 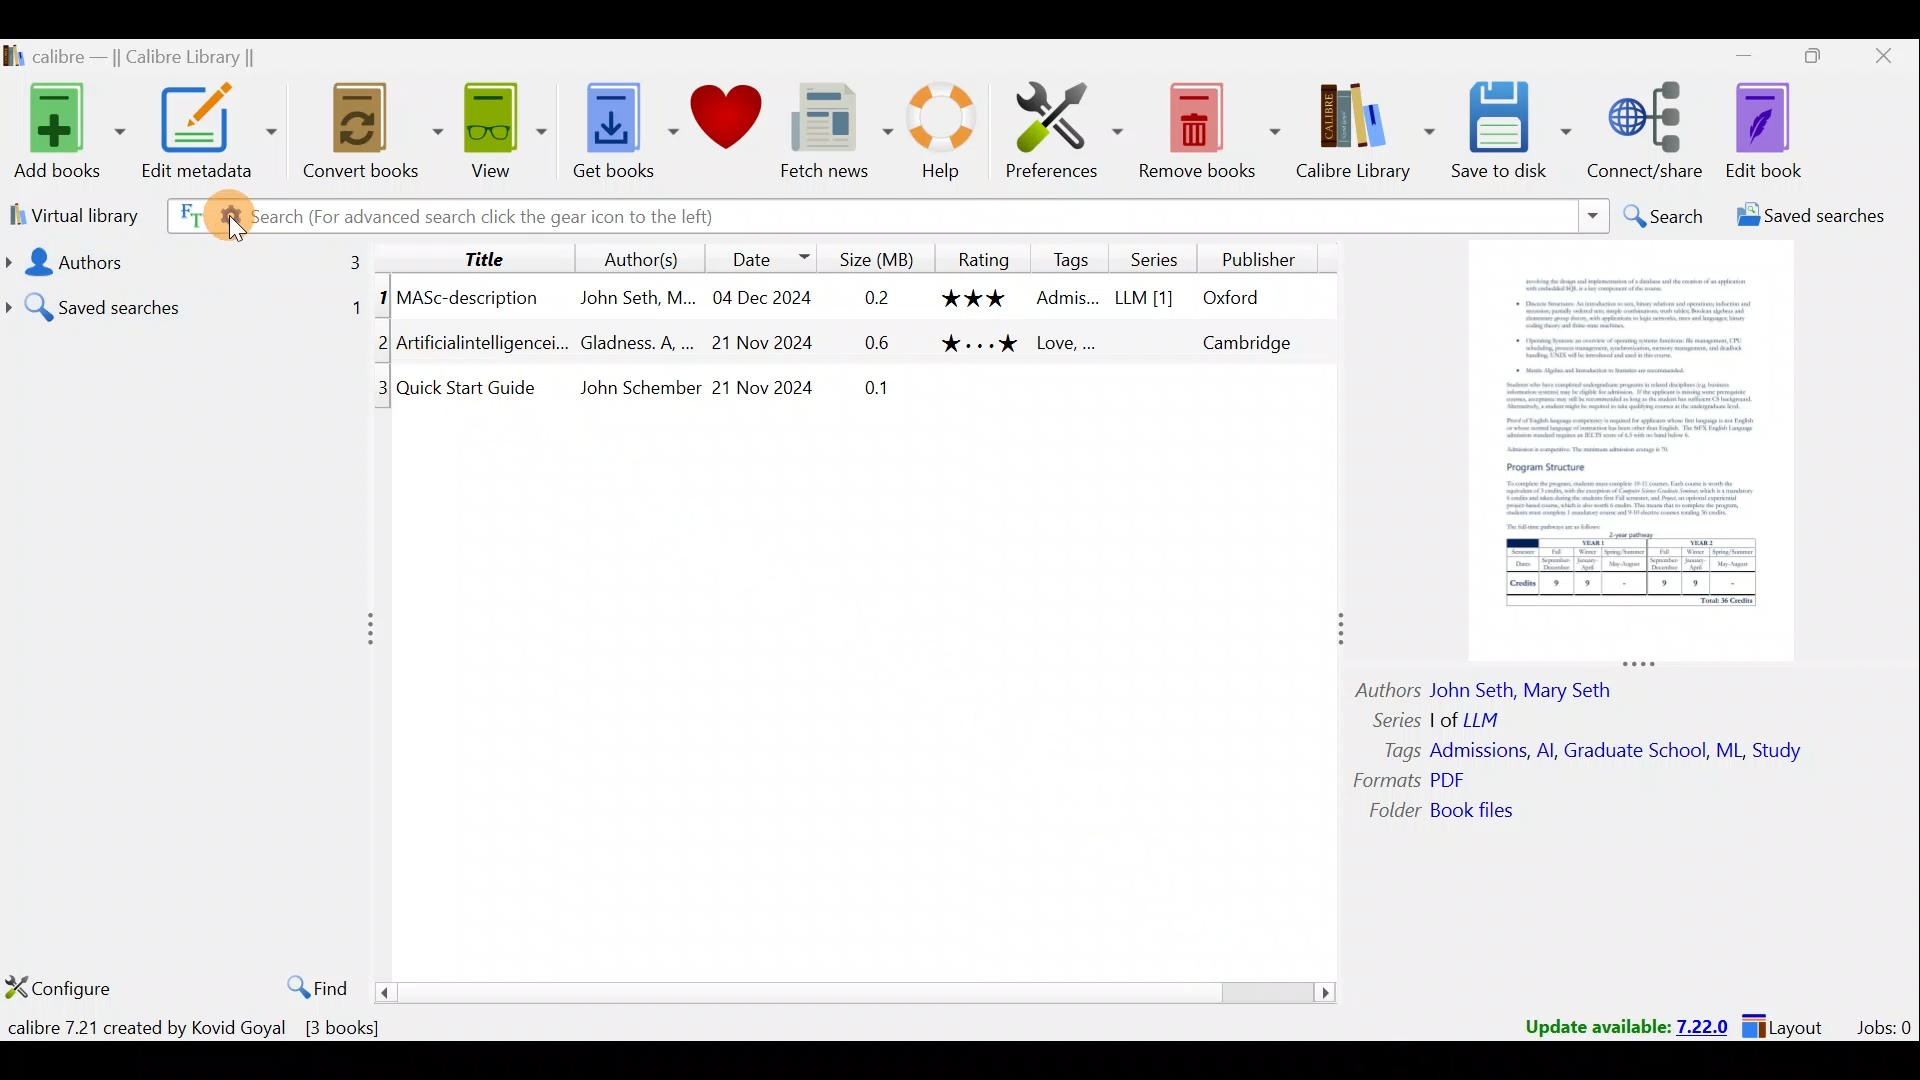 What do you see at coordinates (1368, 133) in the screenshot?
I see `Calibre library` at bounding box center [1368, 133].